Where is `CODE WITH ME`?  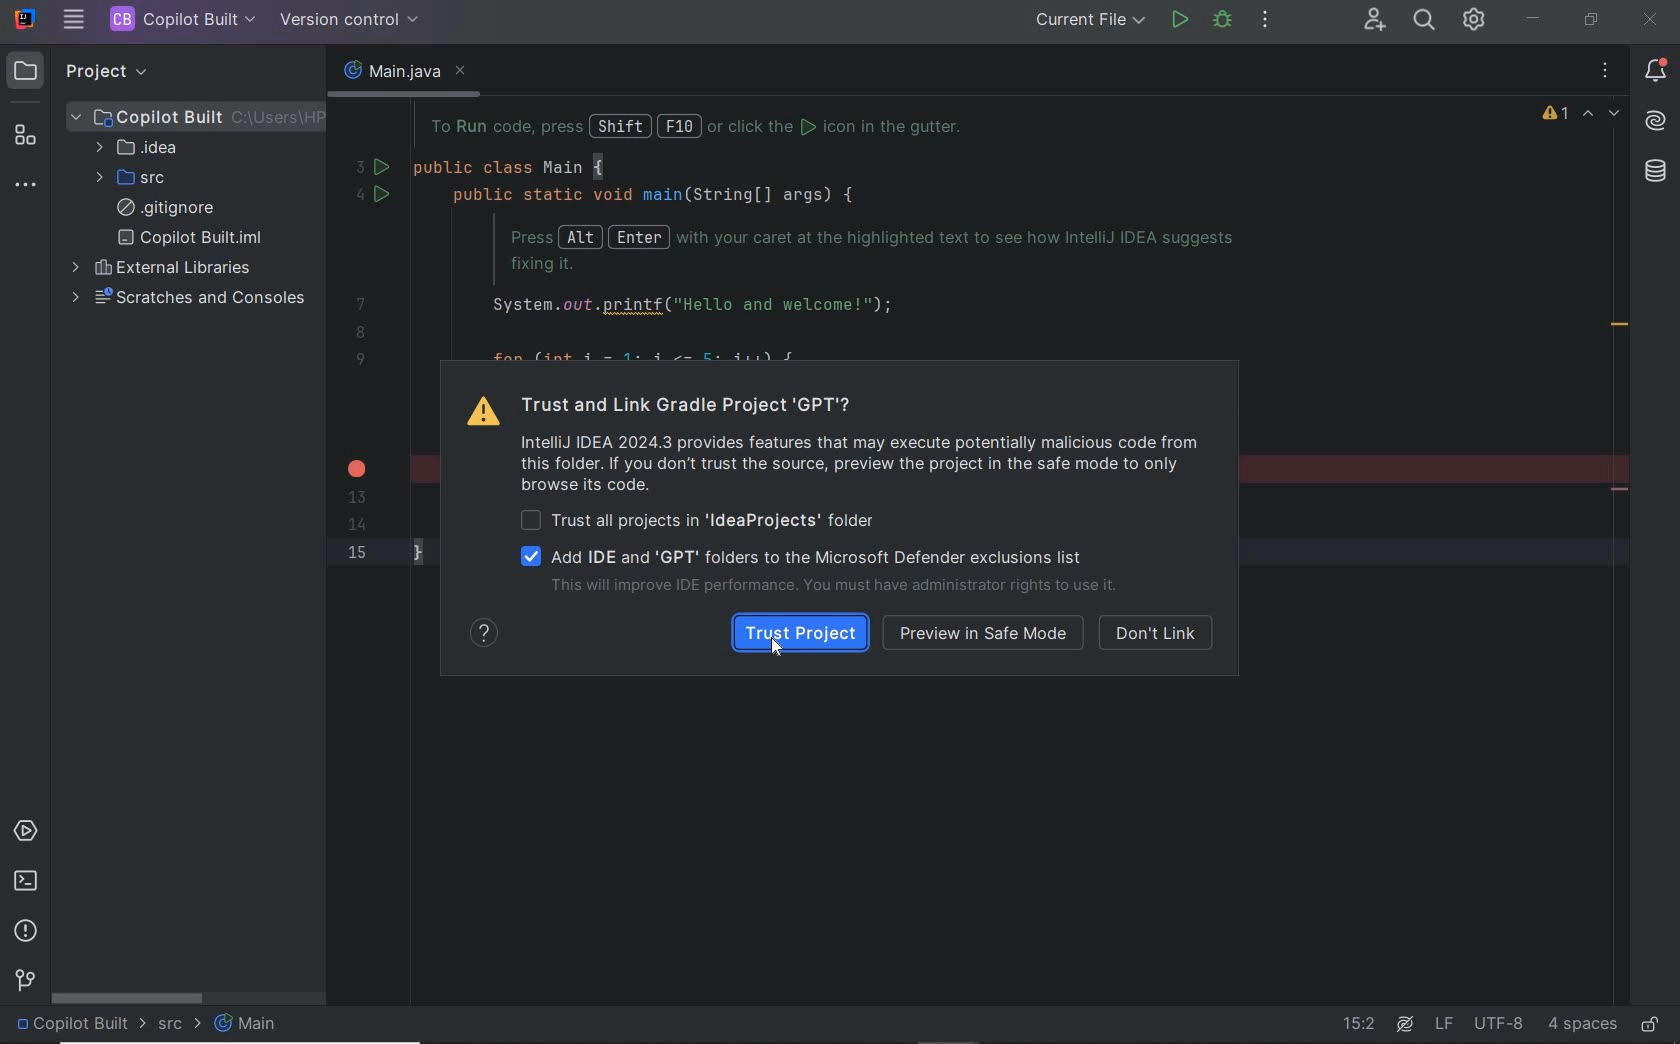 CODE WITH ME is located at coordinates (1374, 22).